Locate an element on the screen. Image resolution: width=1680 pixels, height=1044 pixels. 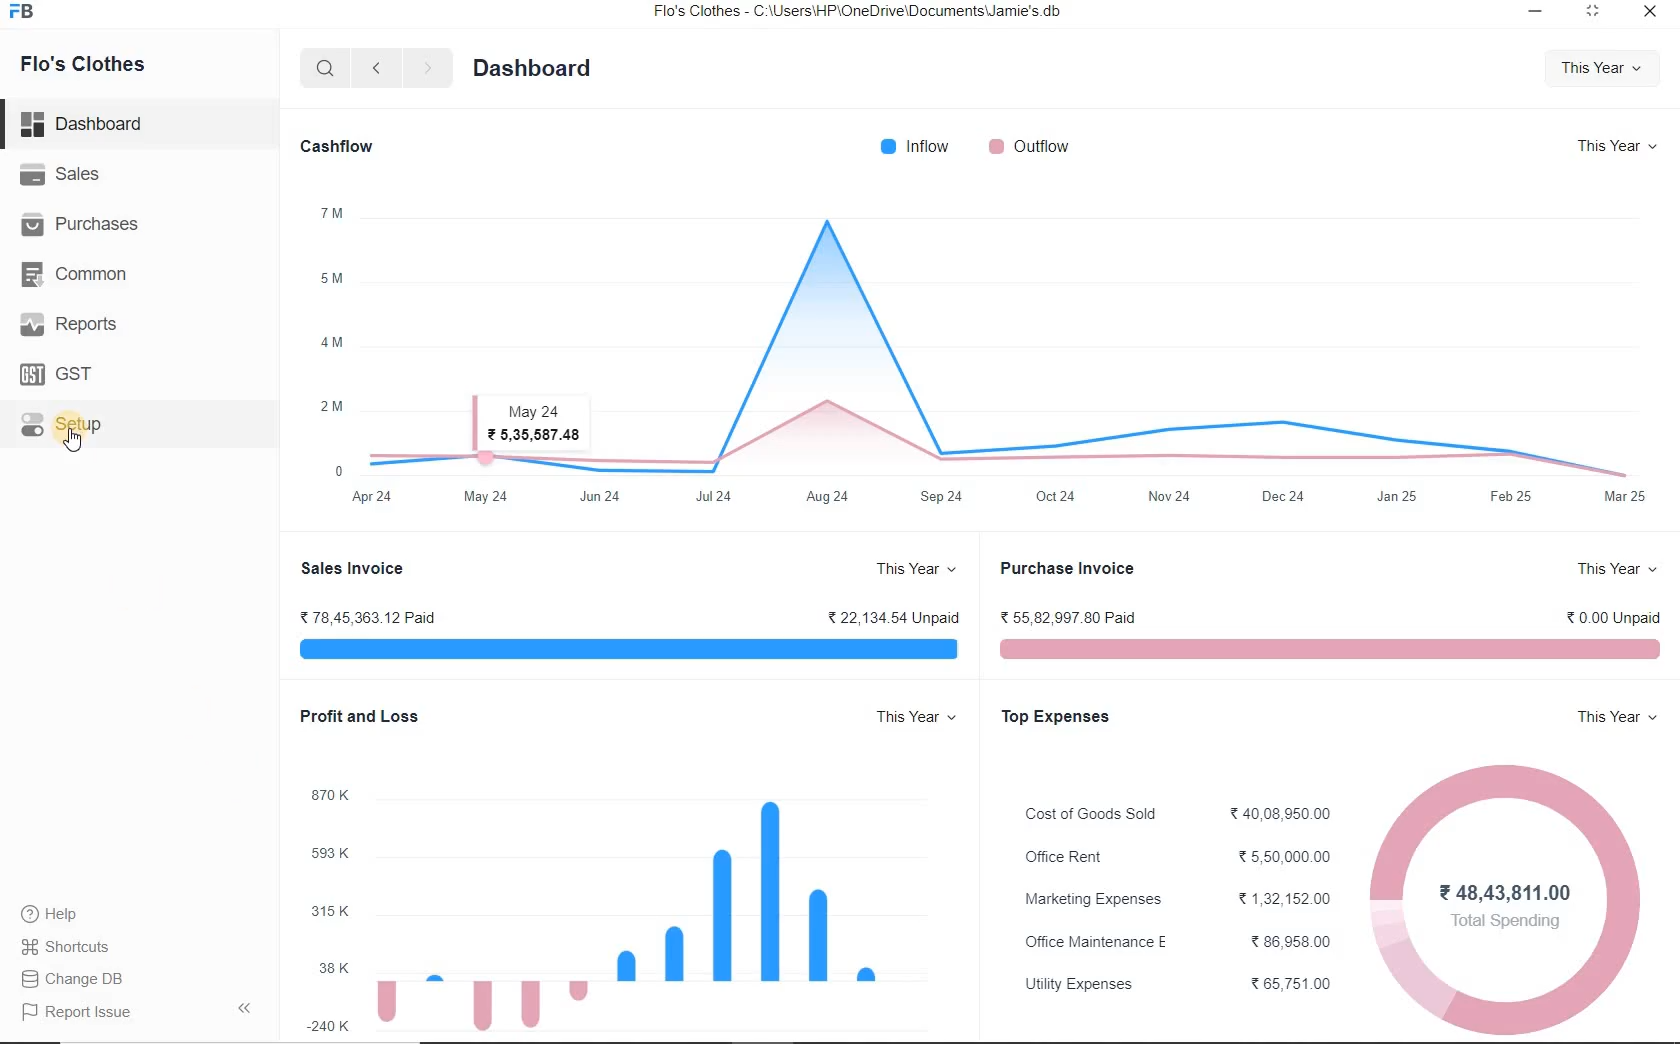
This Year  is located at coordinates (1616, 717).